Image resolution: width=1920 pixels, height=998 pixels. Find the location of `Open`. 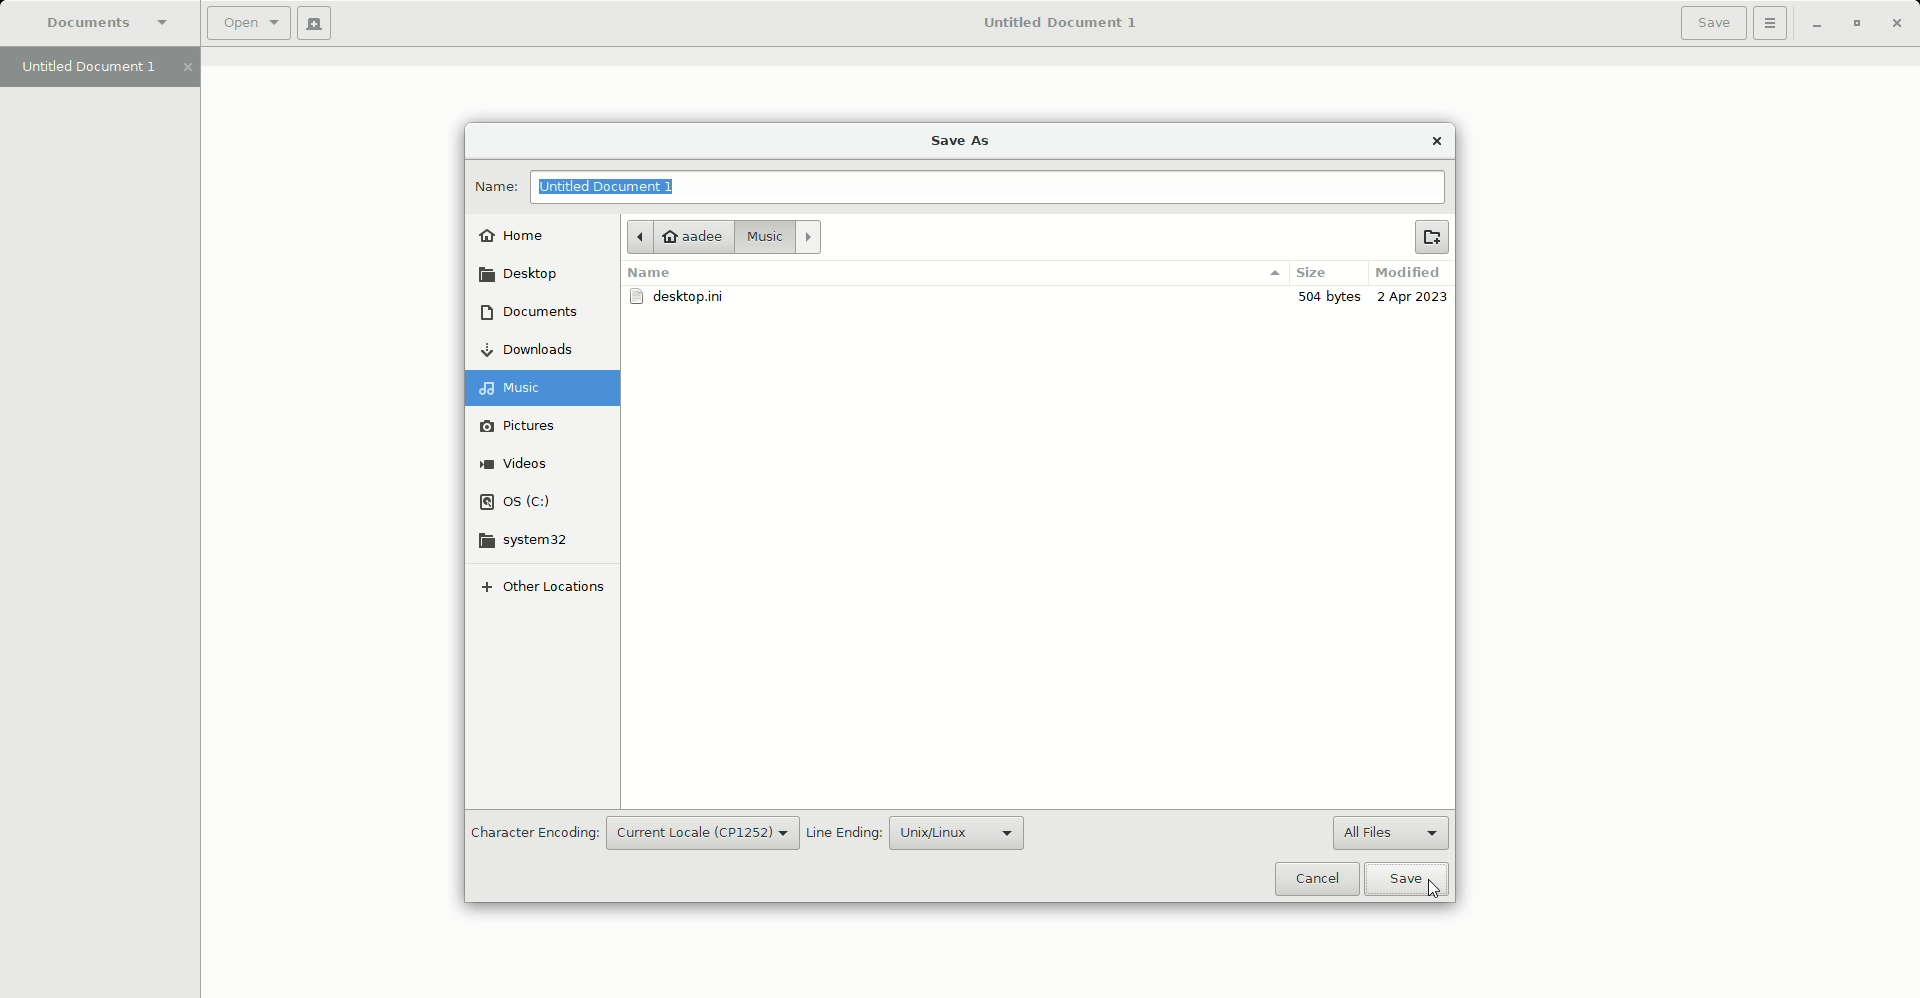

Open is located at coordinates (242, 23).